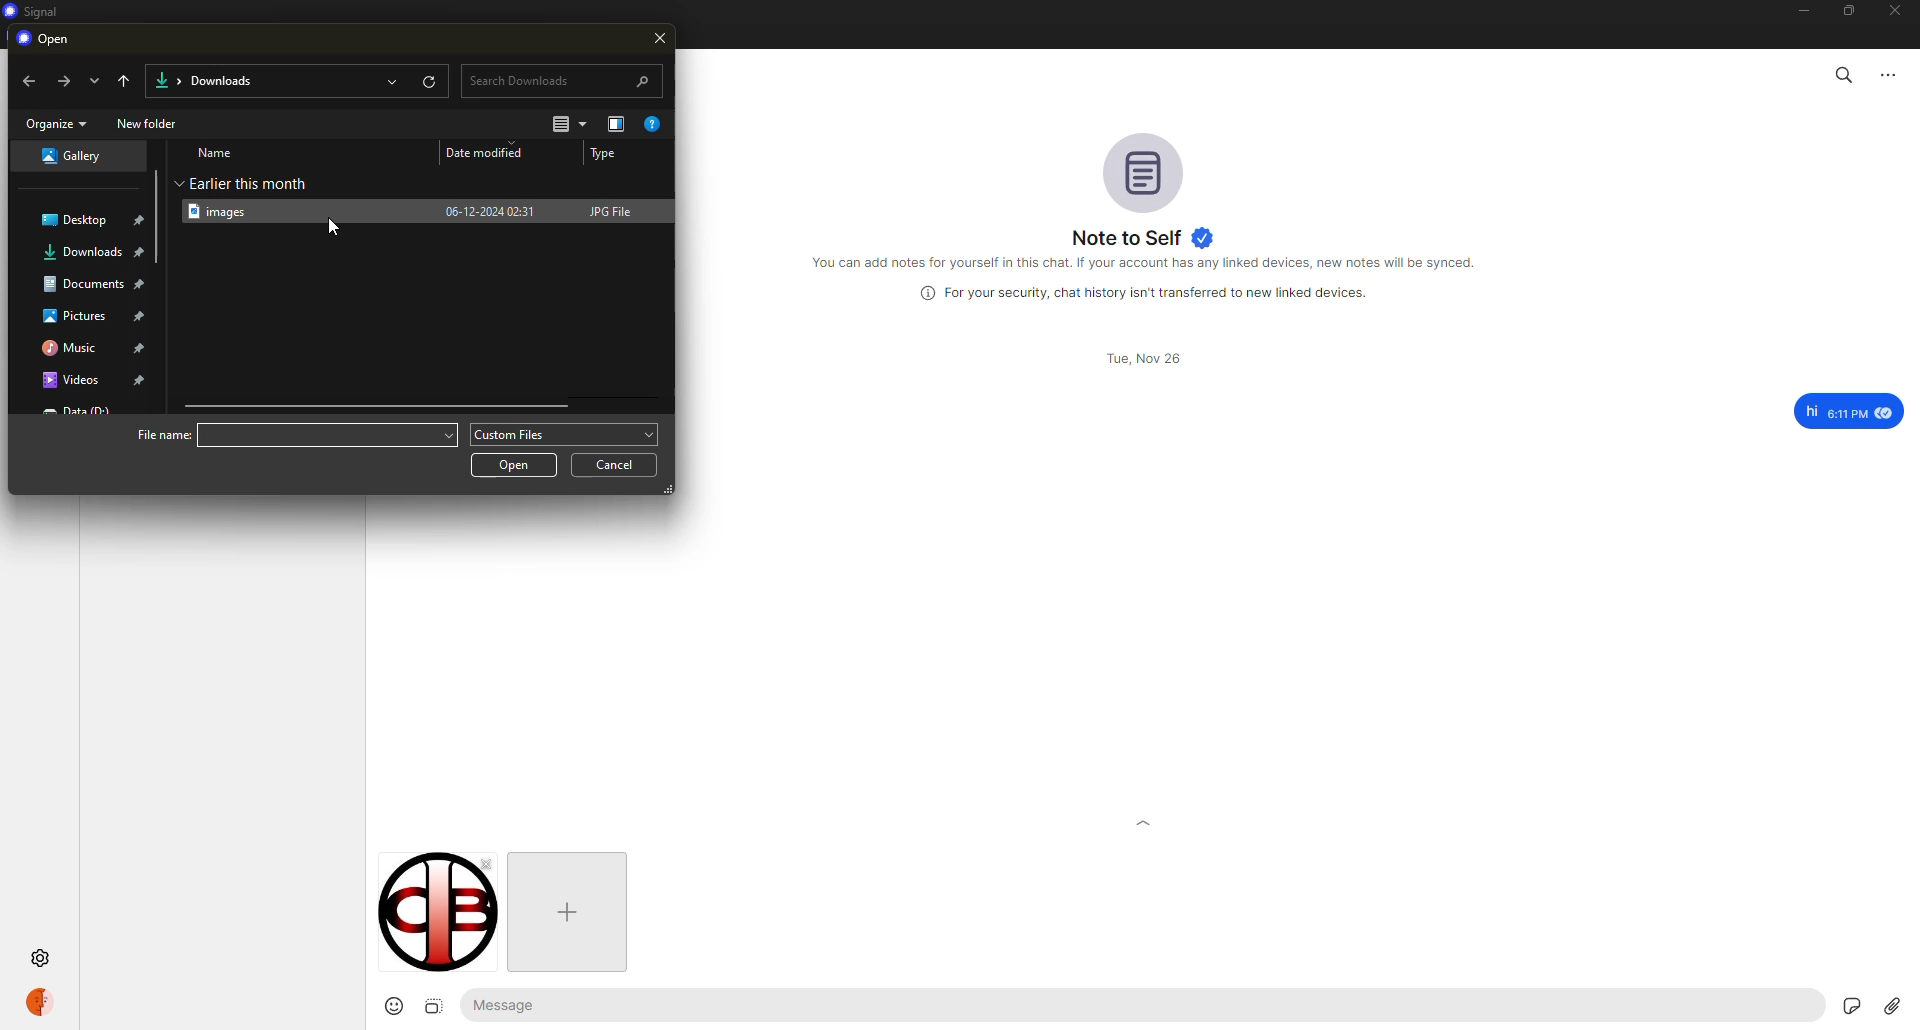  I want to click on image, so click(433, 1006).